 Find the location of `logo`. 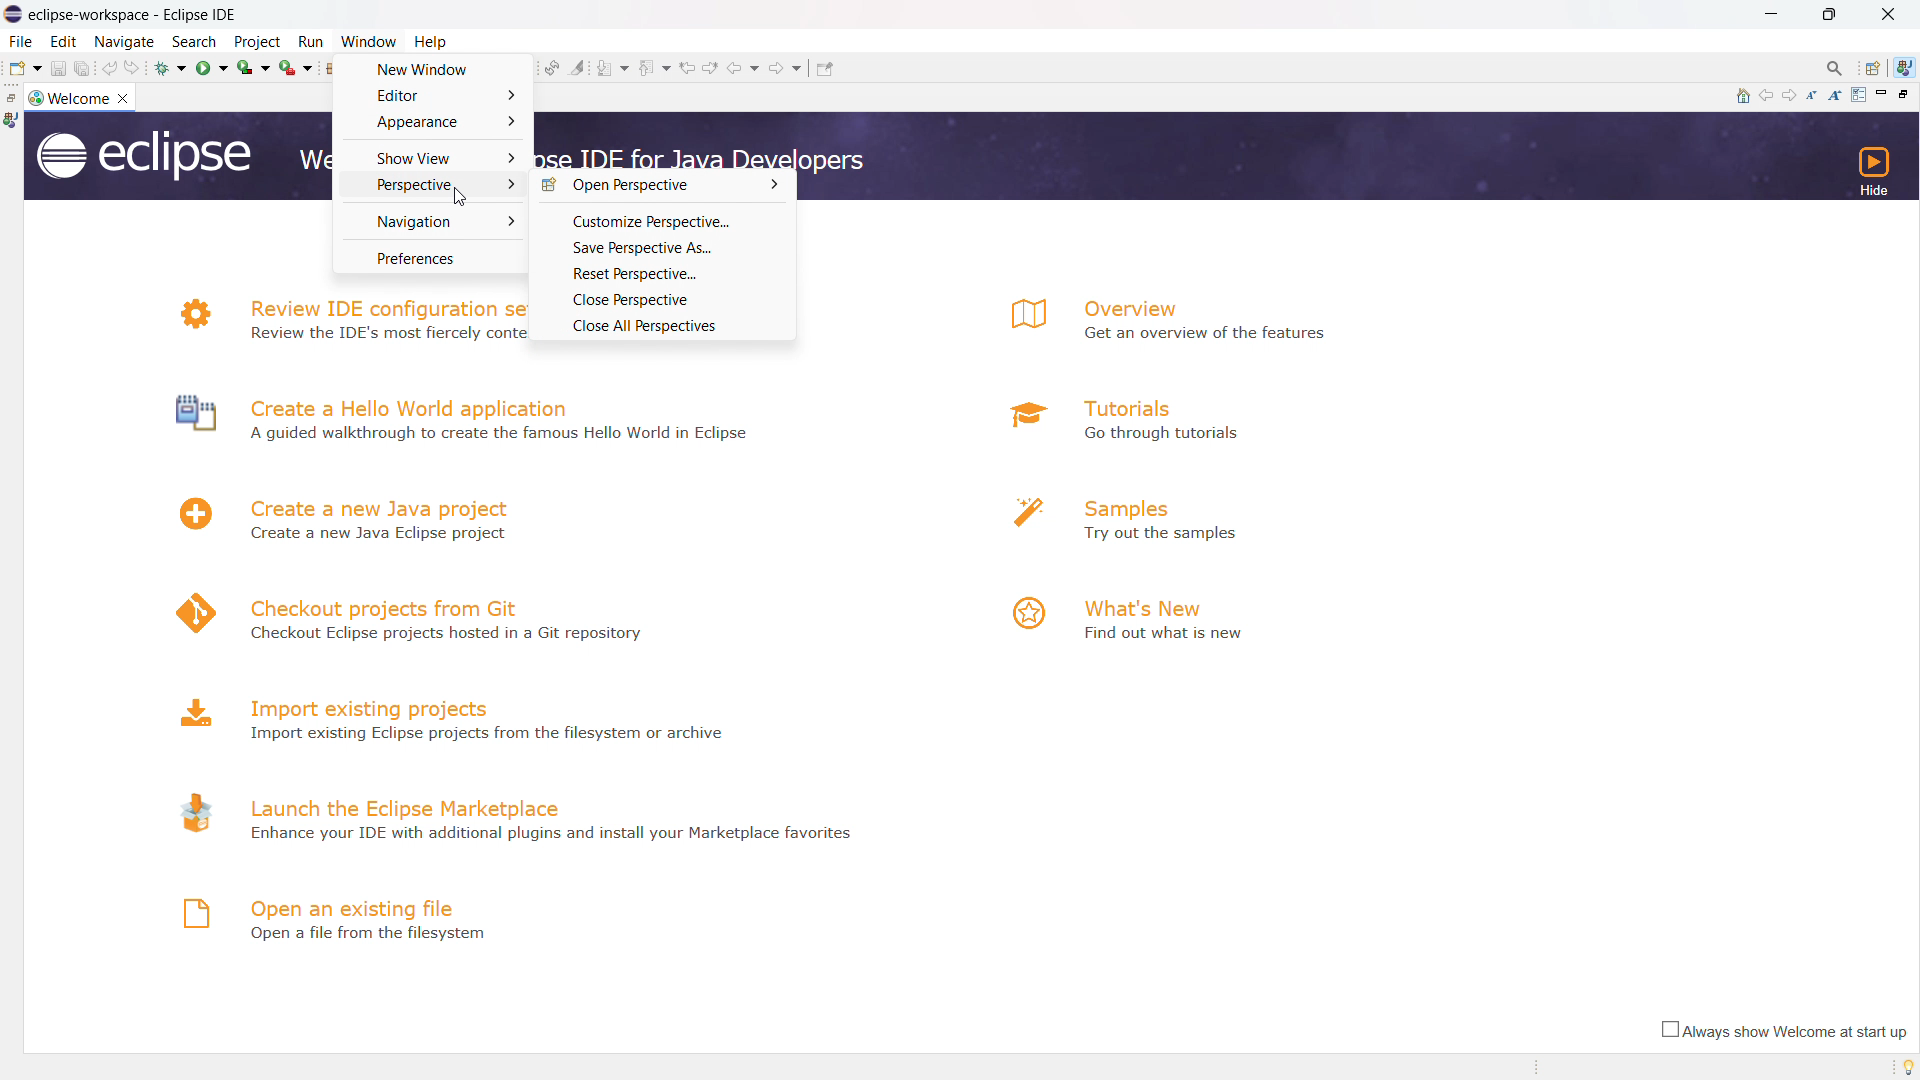

logo is located at coordinates (1016, 315).